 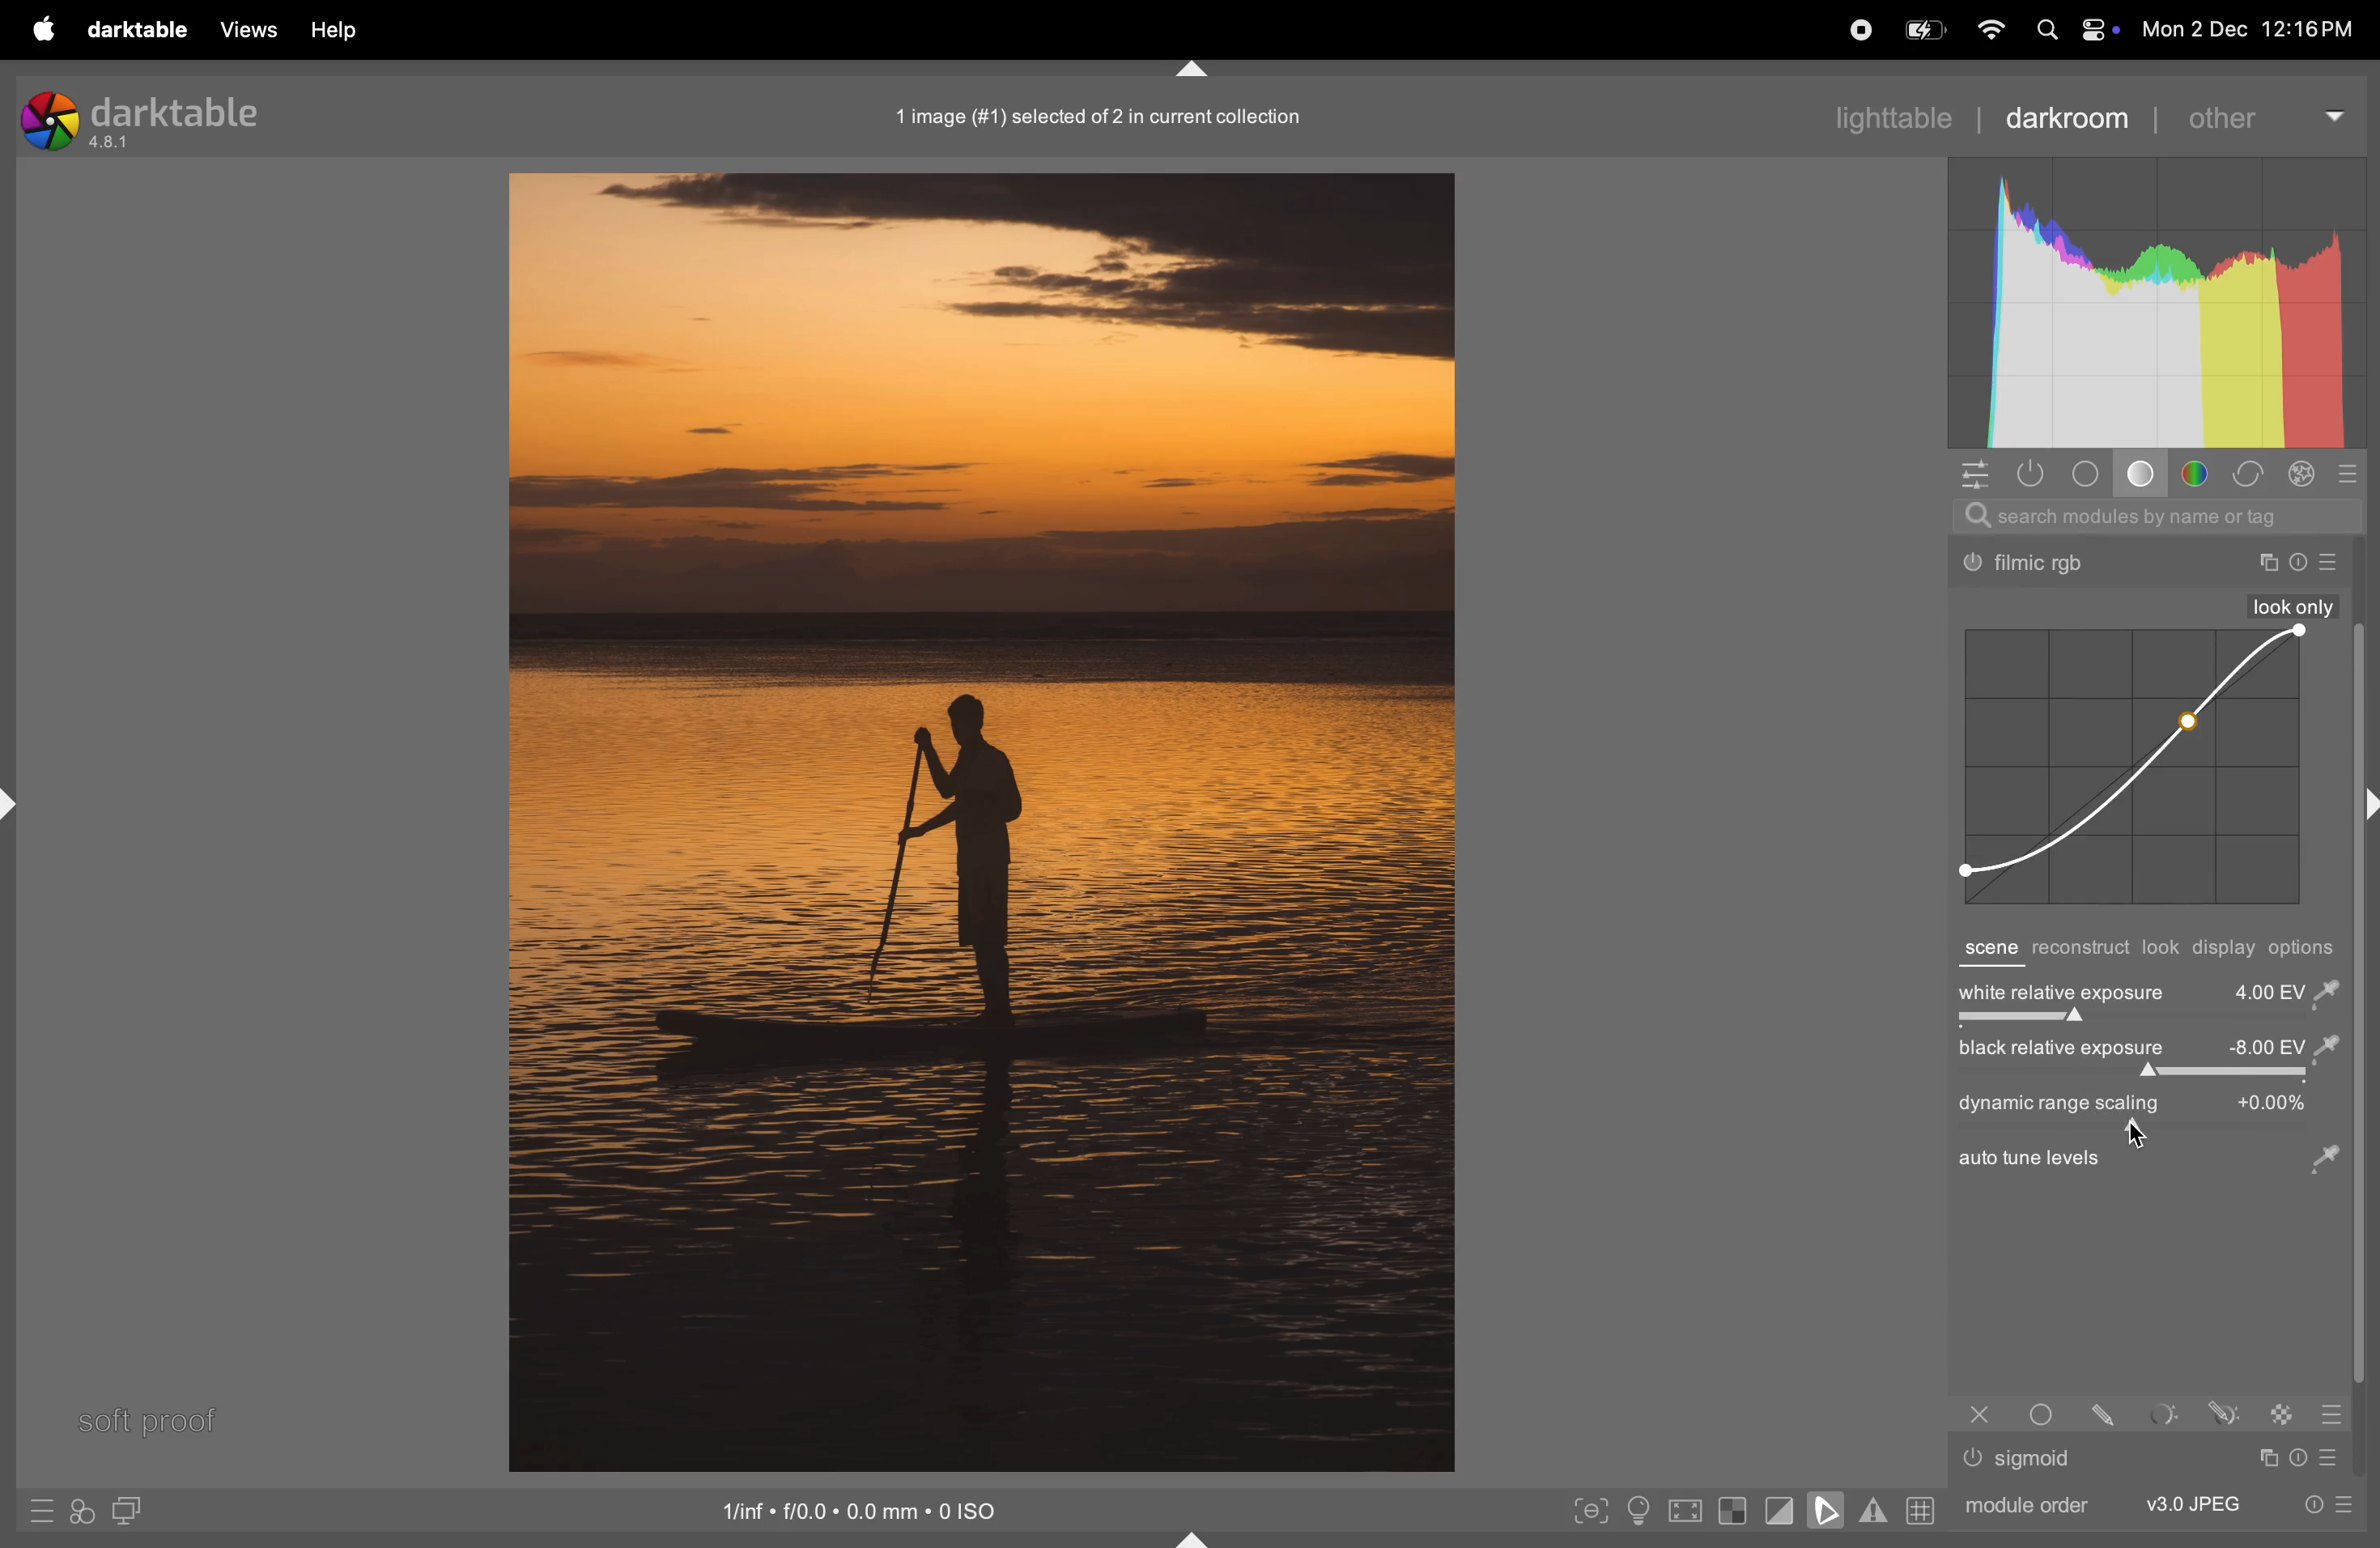 I want to click on color, so click(x=2201, y=474).